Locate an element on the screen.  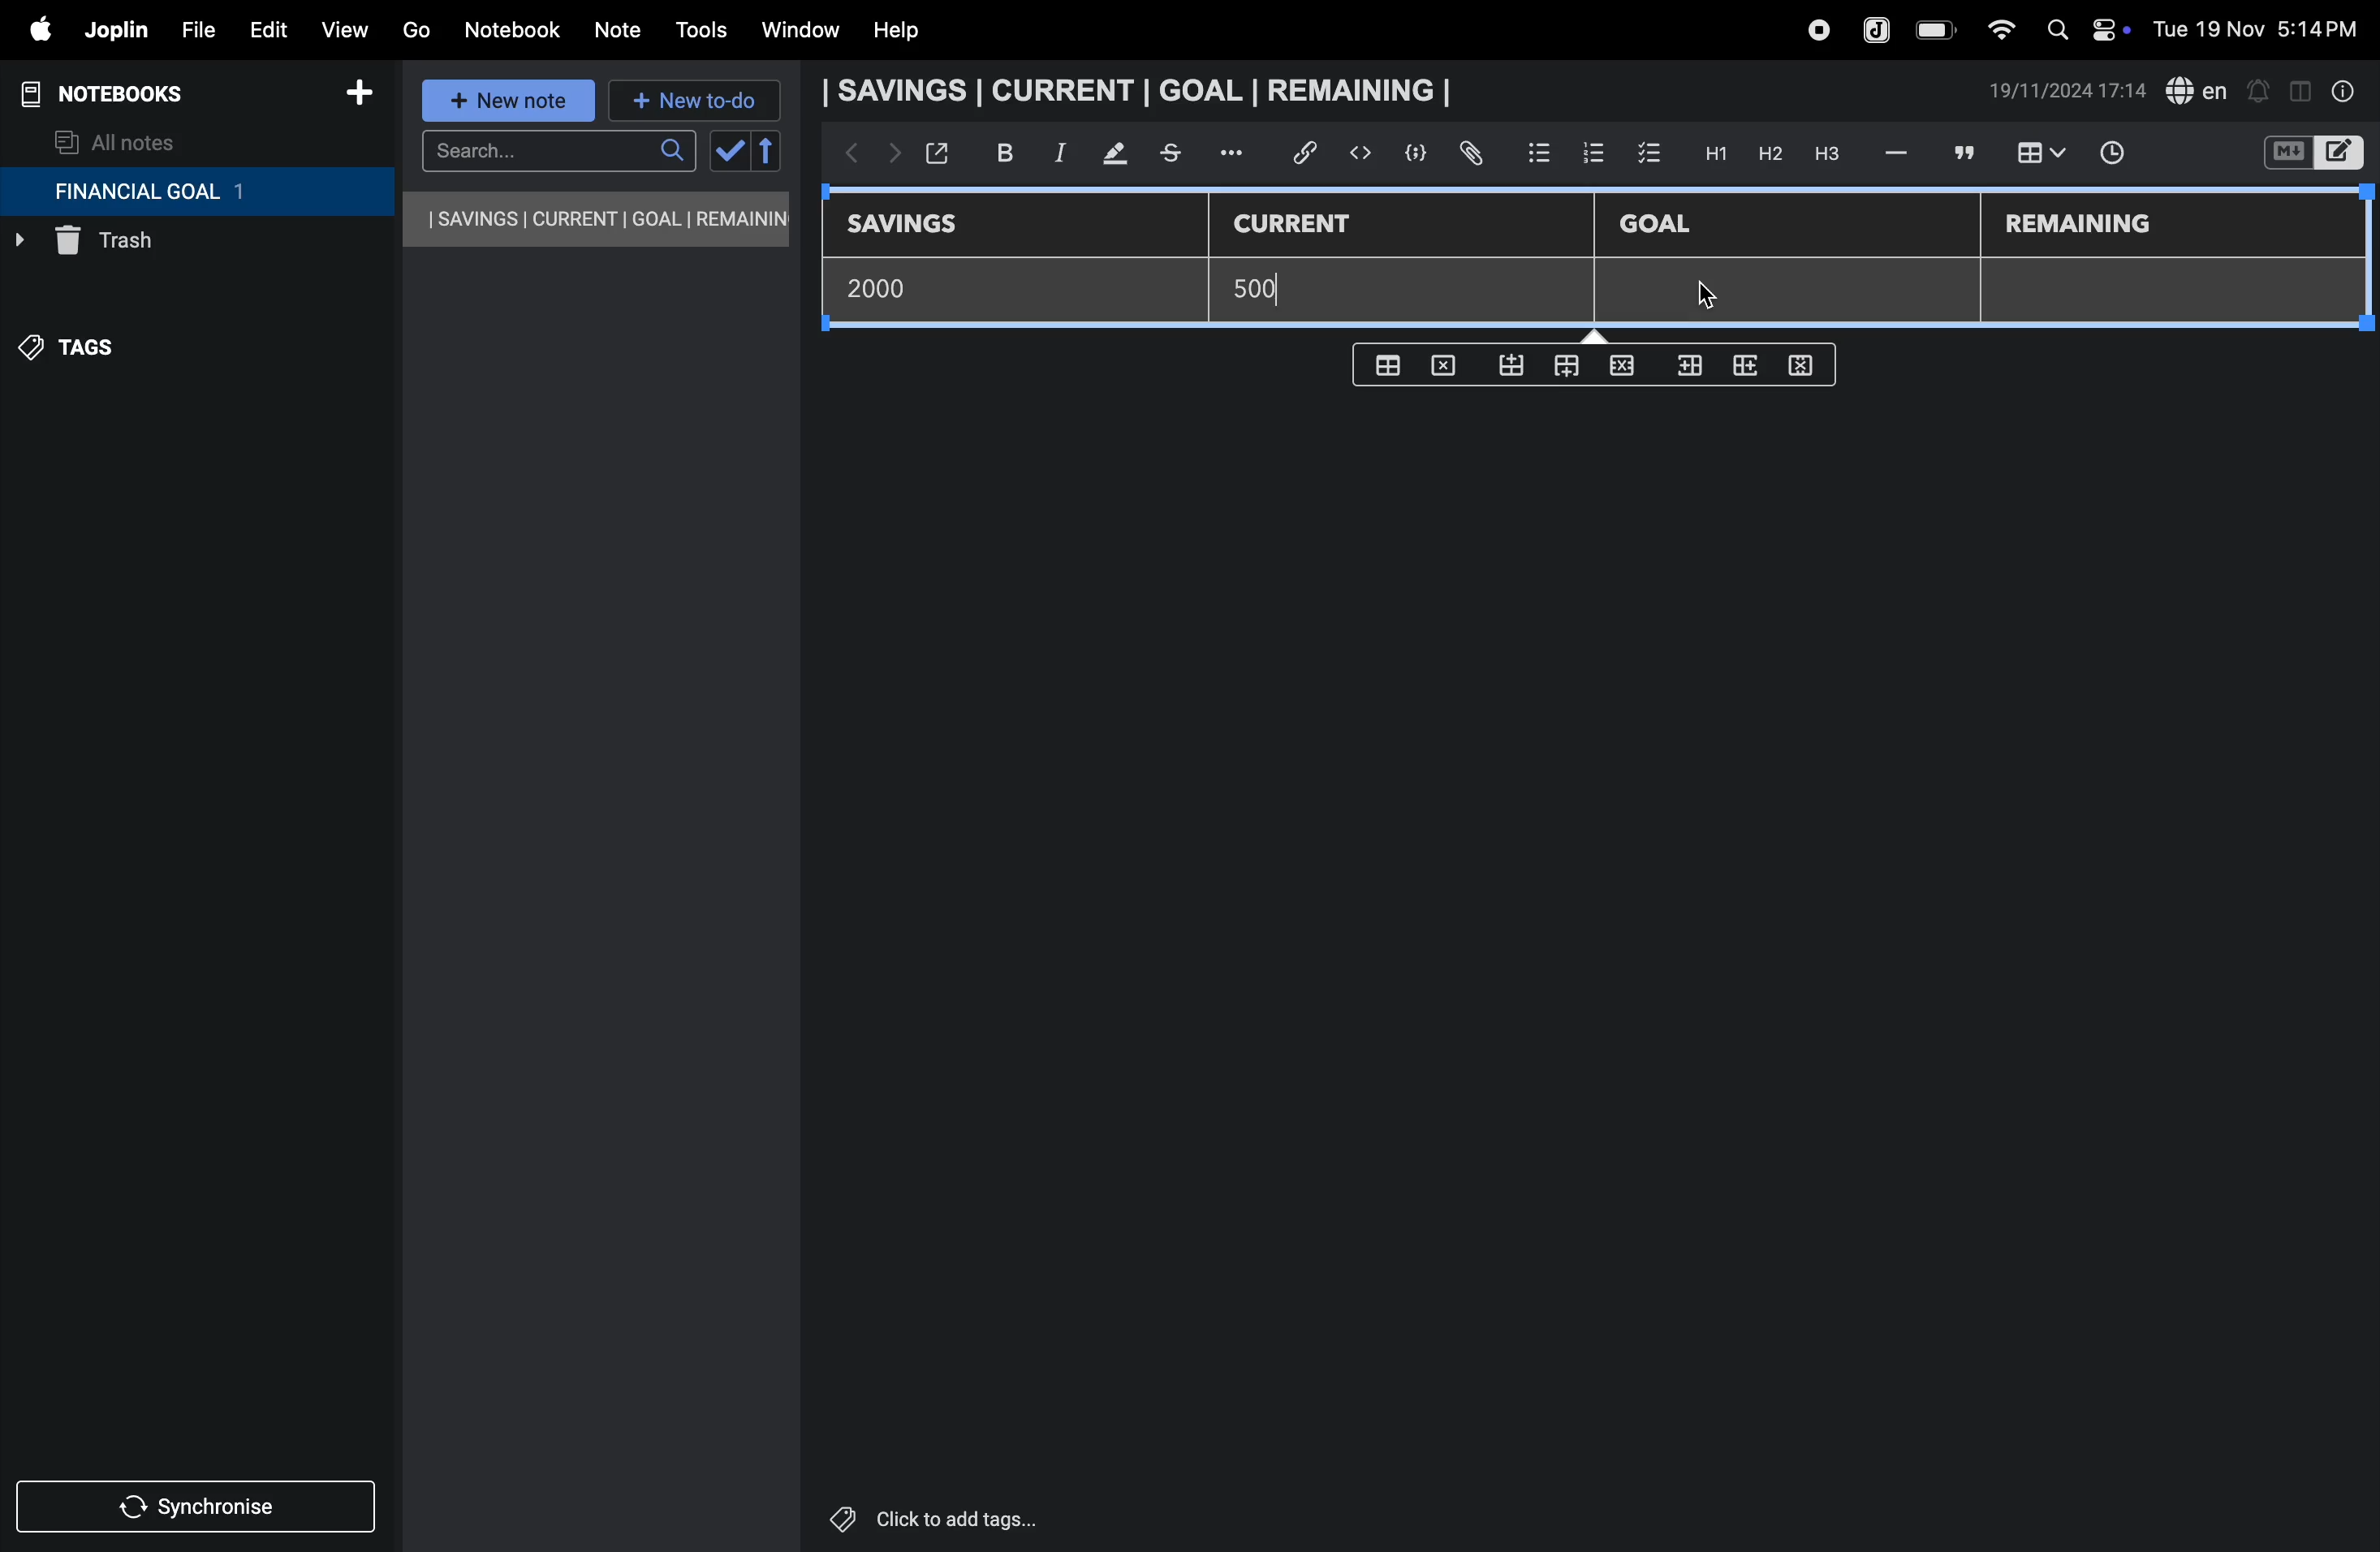
create table is located at coordinates (1391, 360).